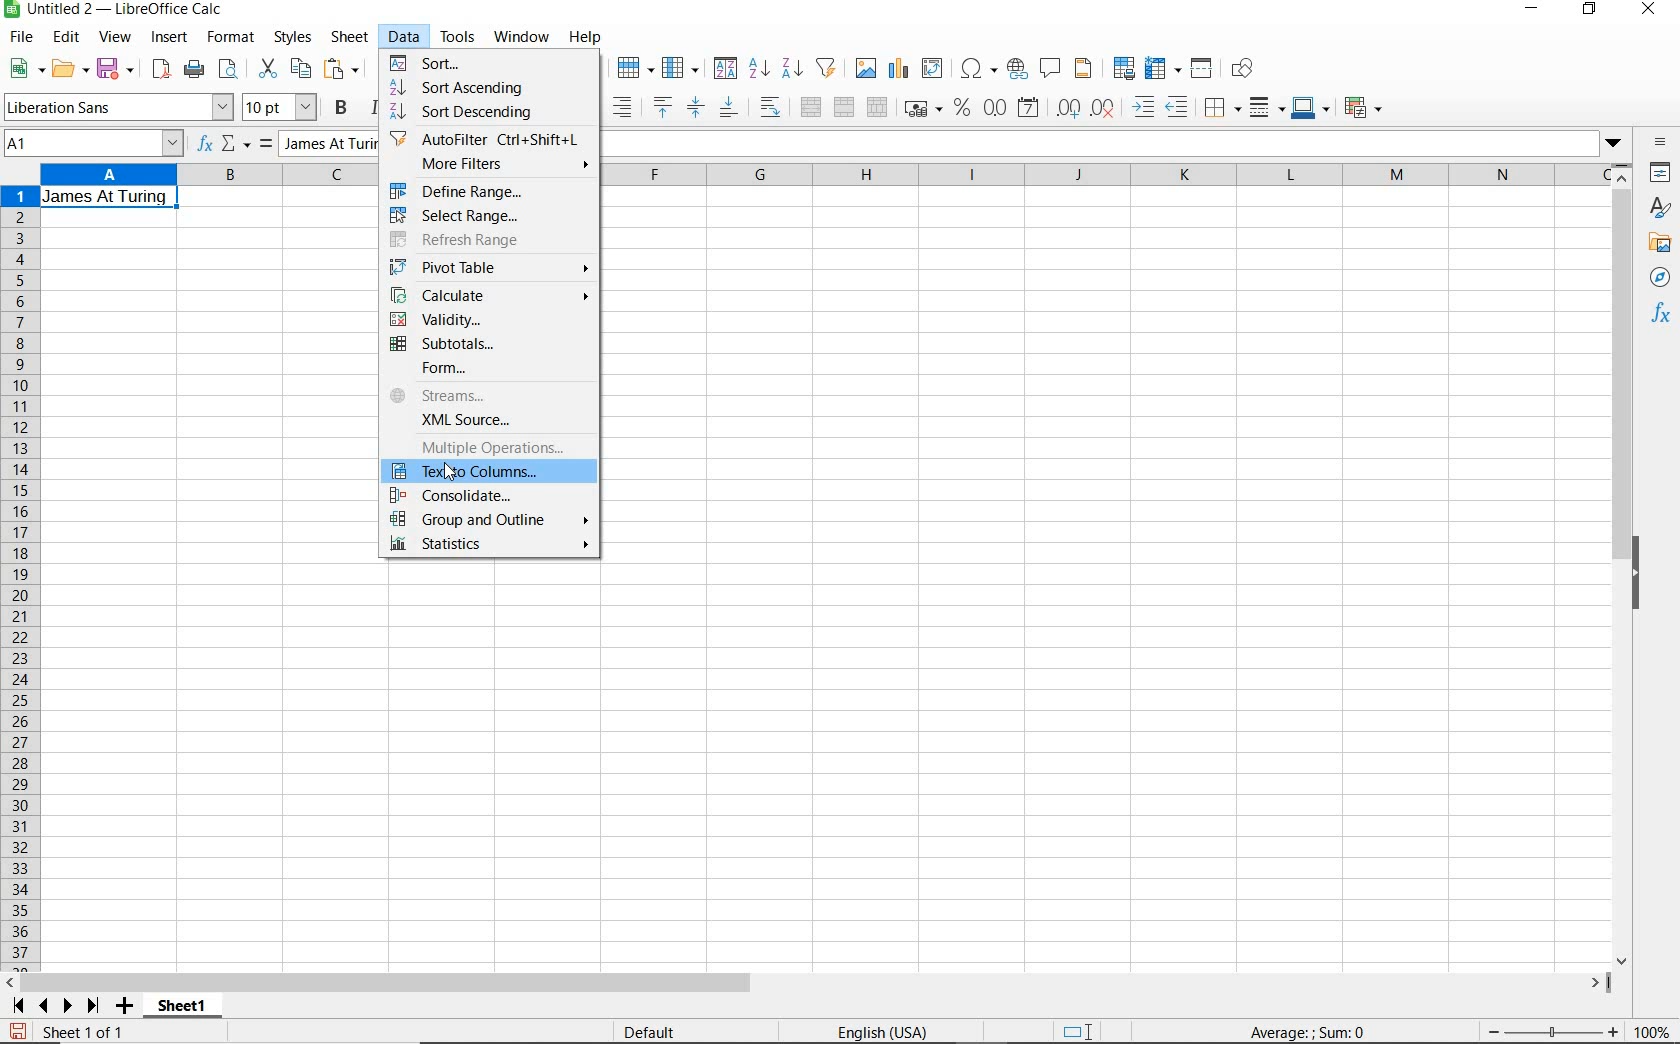 This screenshot has height=1044, width=1680. I want to click on align top, so click(662, 107).